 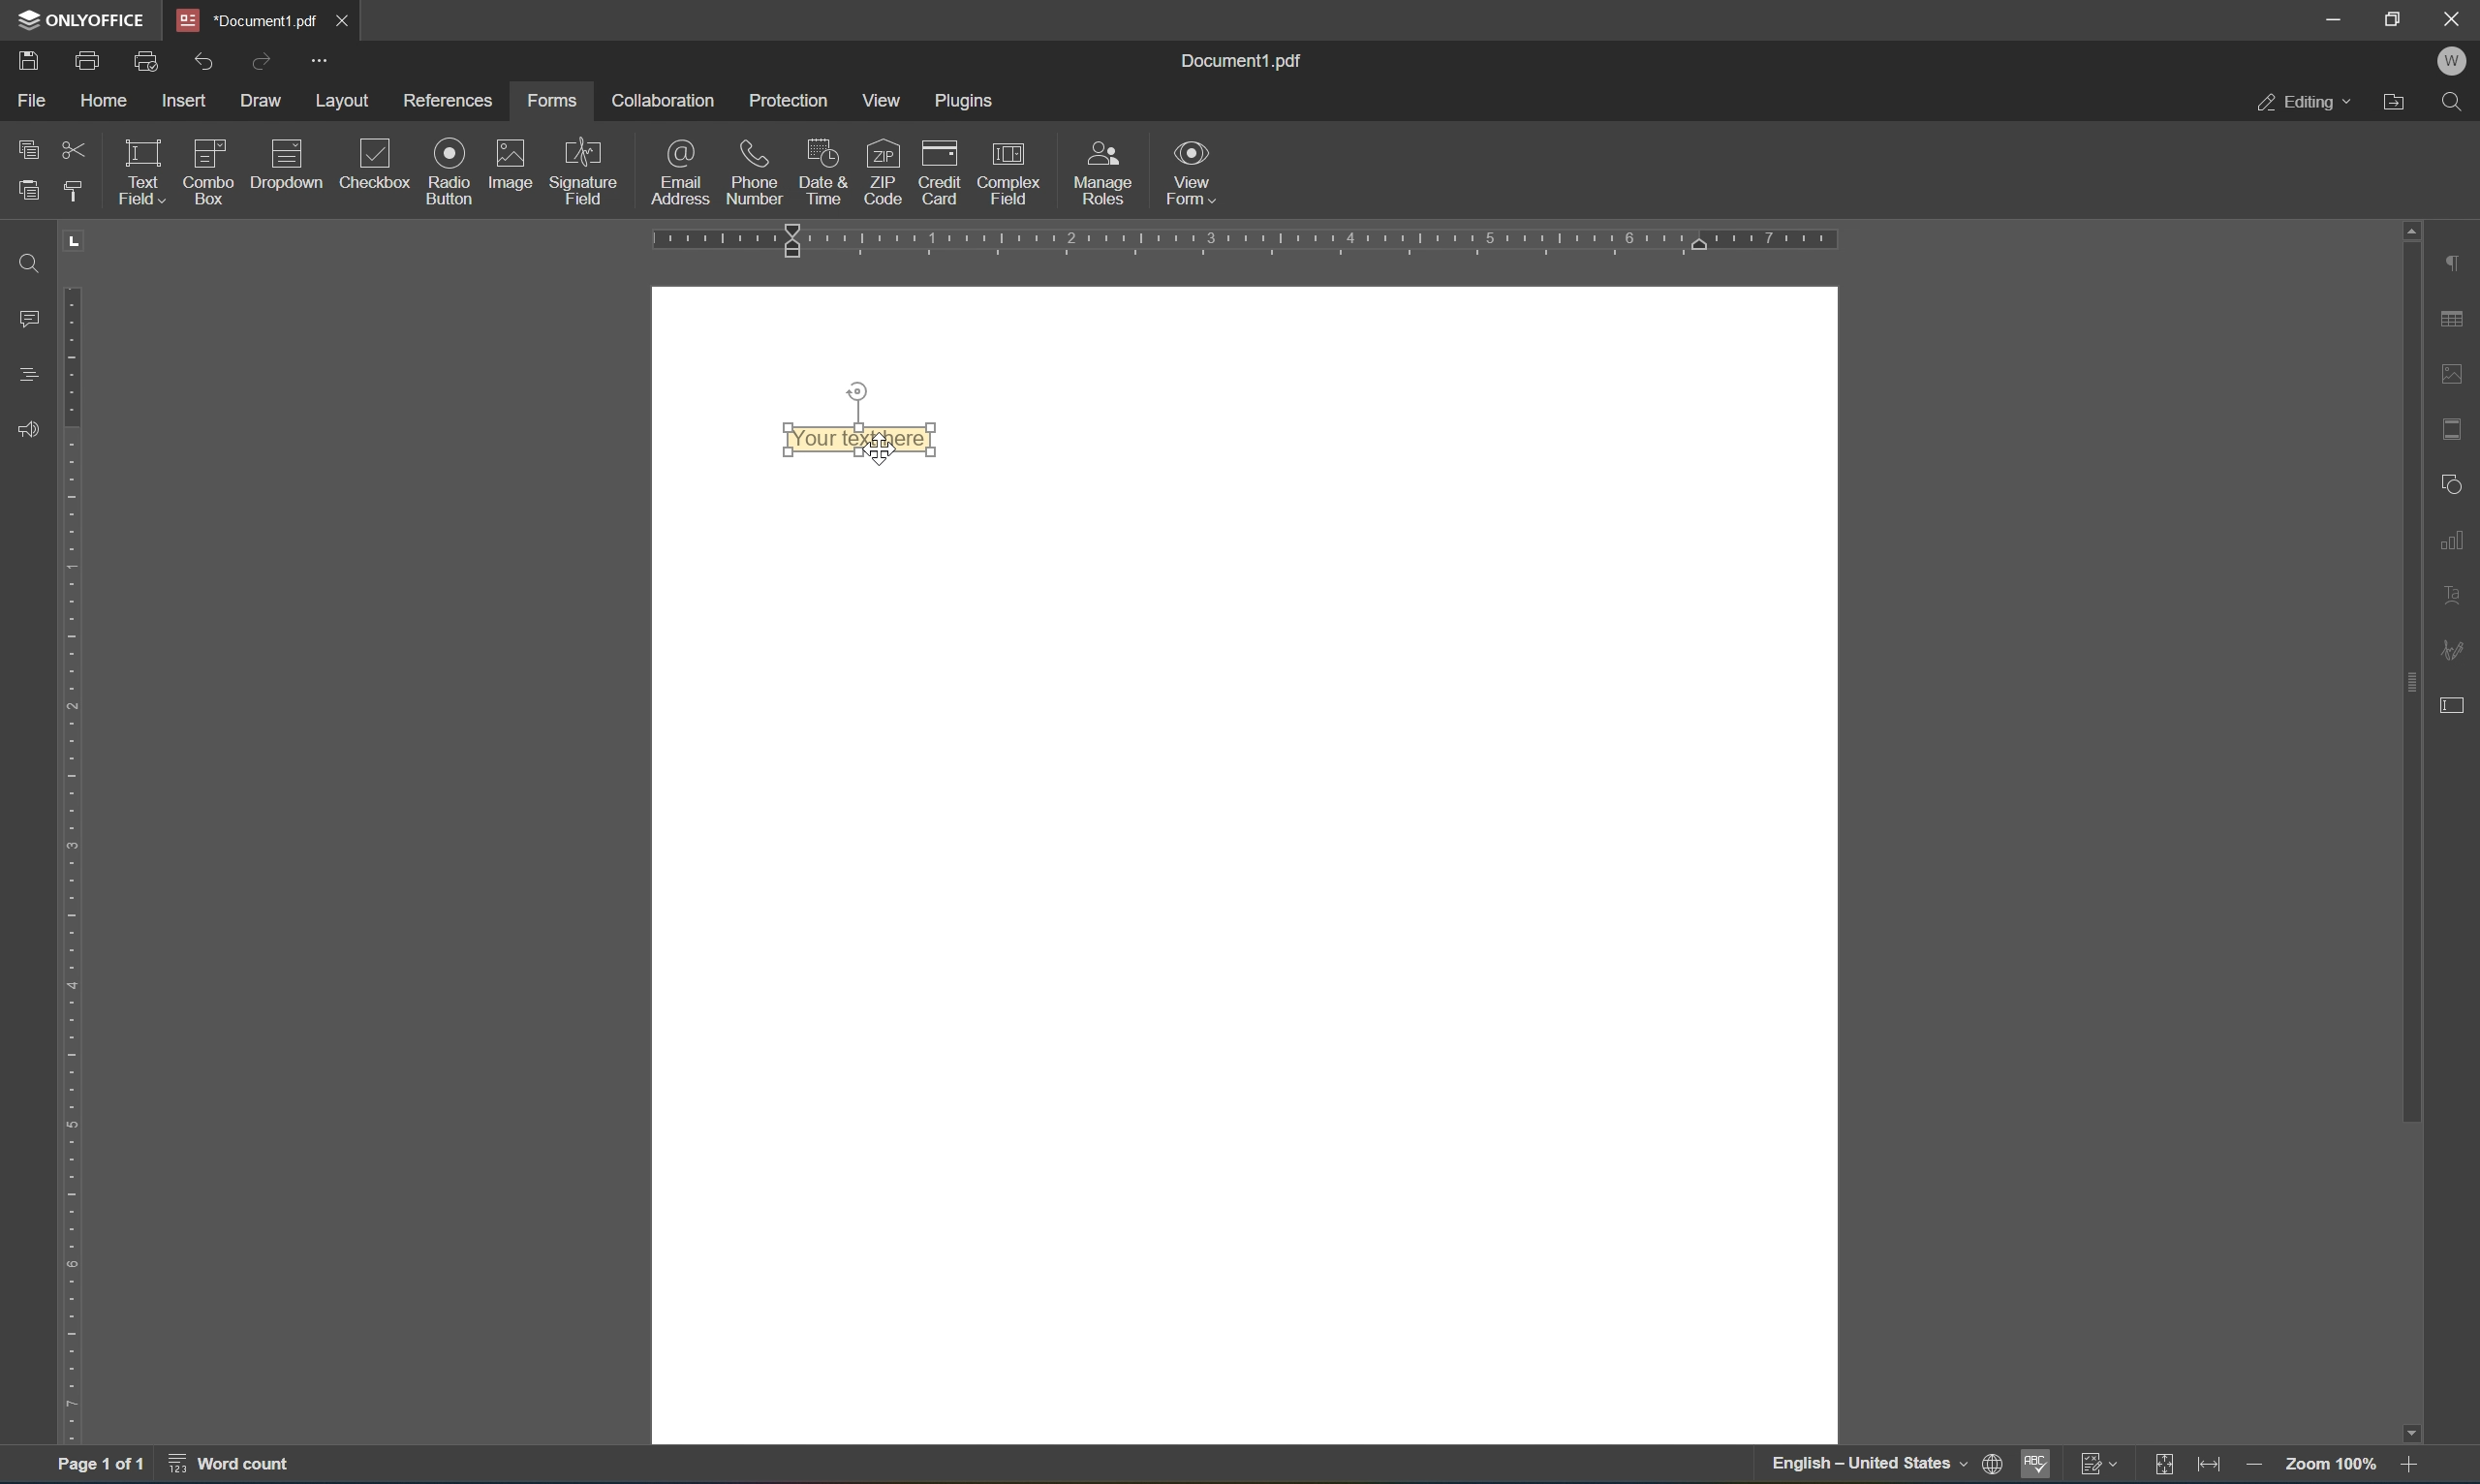 What do you see at coordinates (667, 102) in the screenshot?
I see `collaboration` at bounding box center [667, 102].